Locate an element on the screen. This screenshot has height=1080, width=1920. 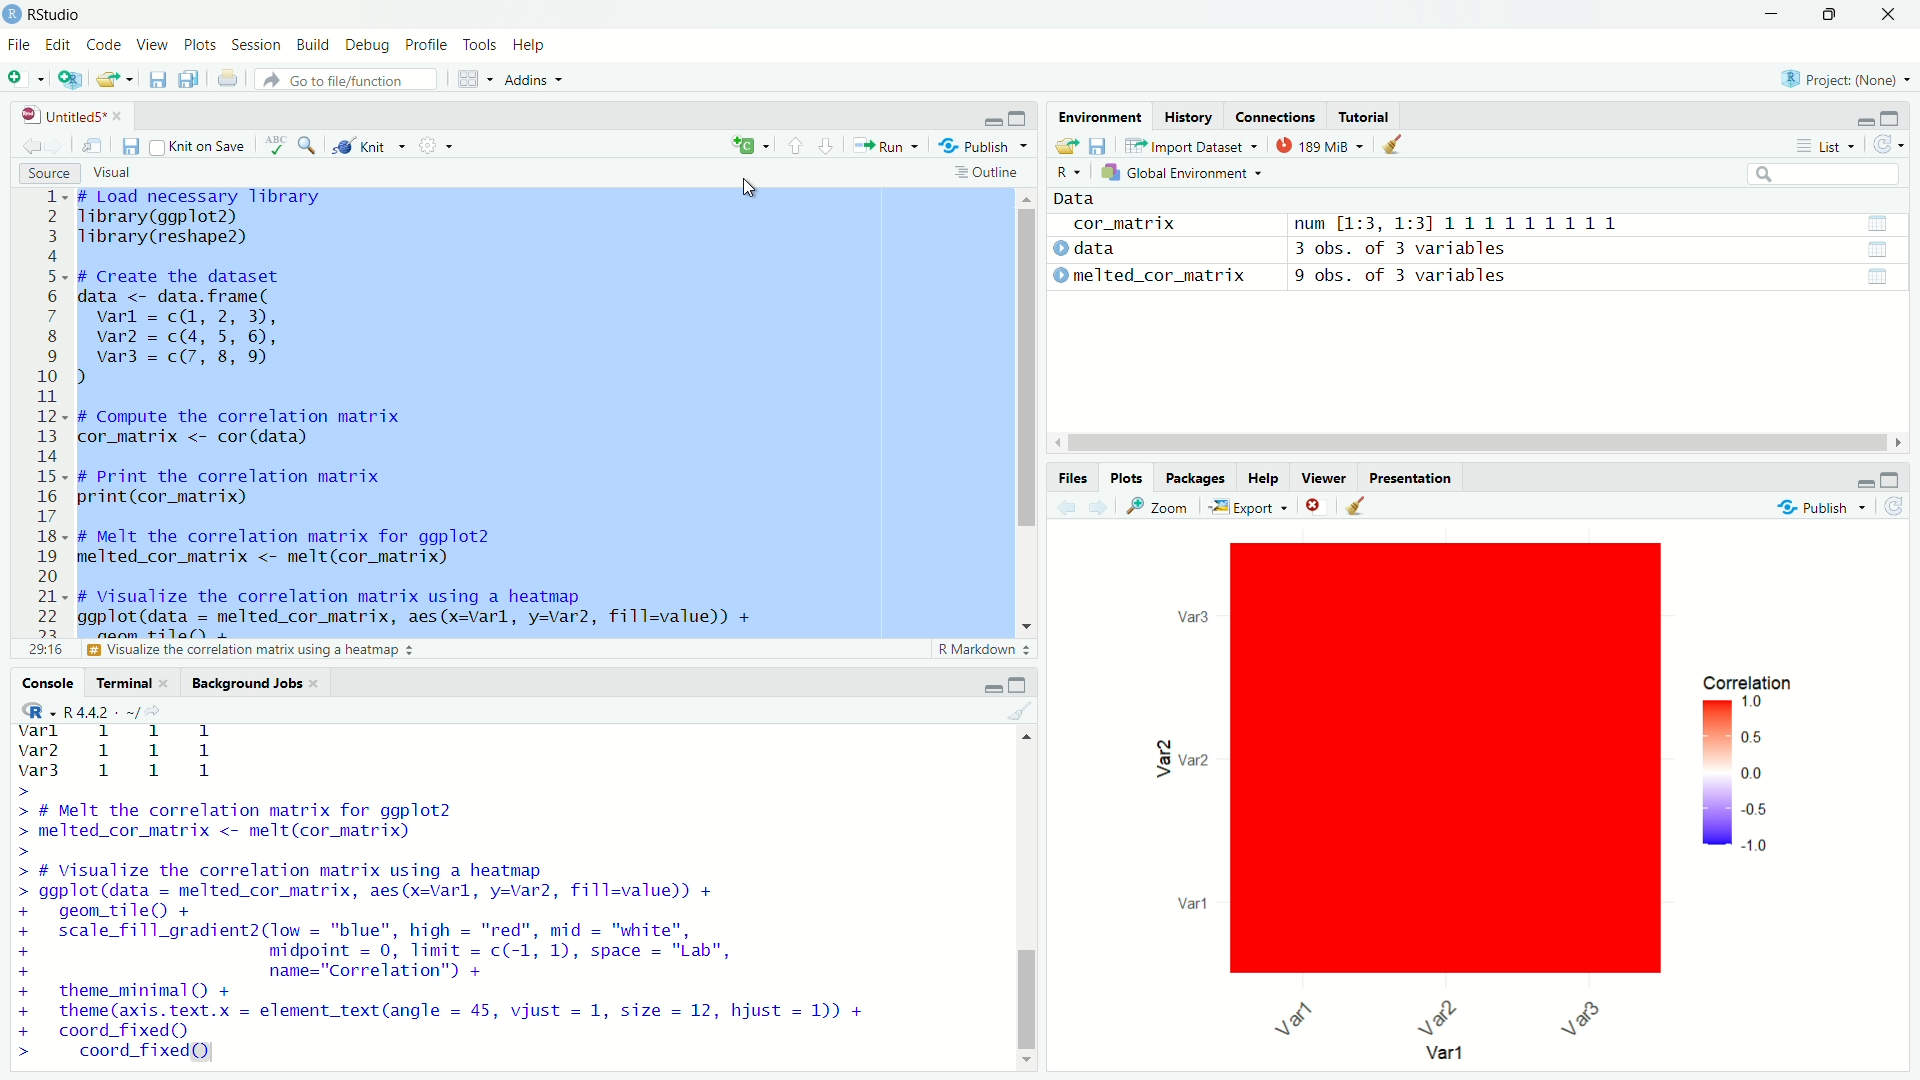
visual is located at coordinates (114, 173).